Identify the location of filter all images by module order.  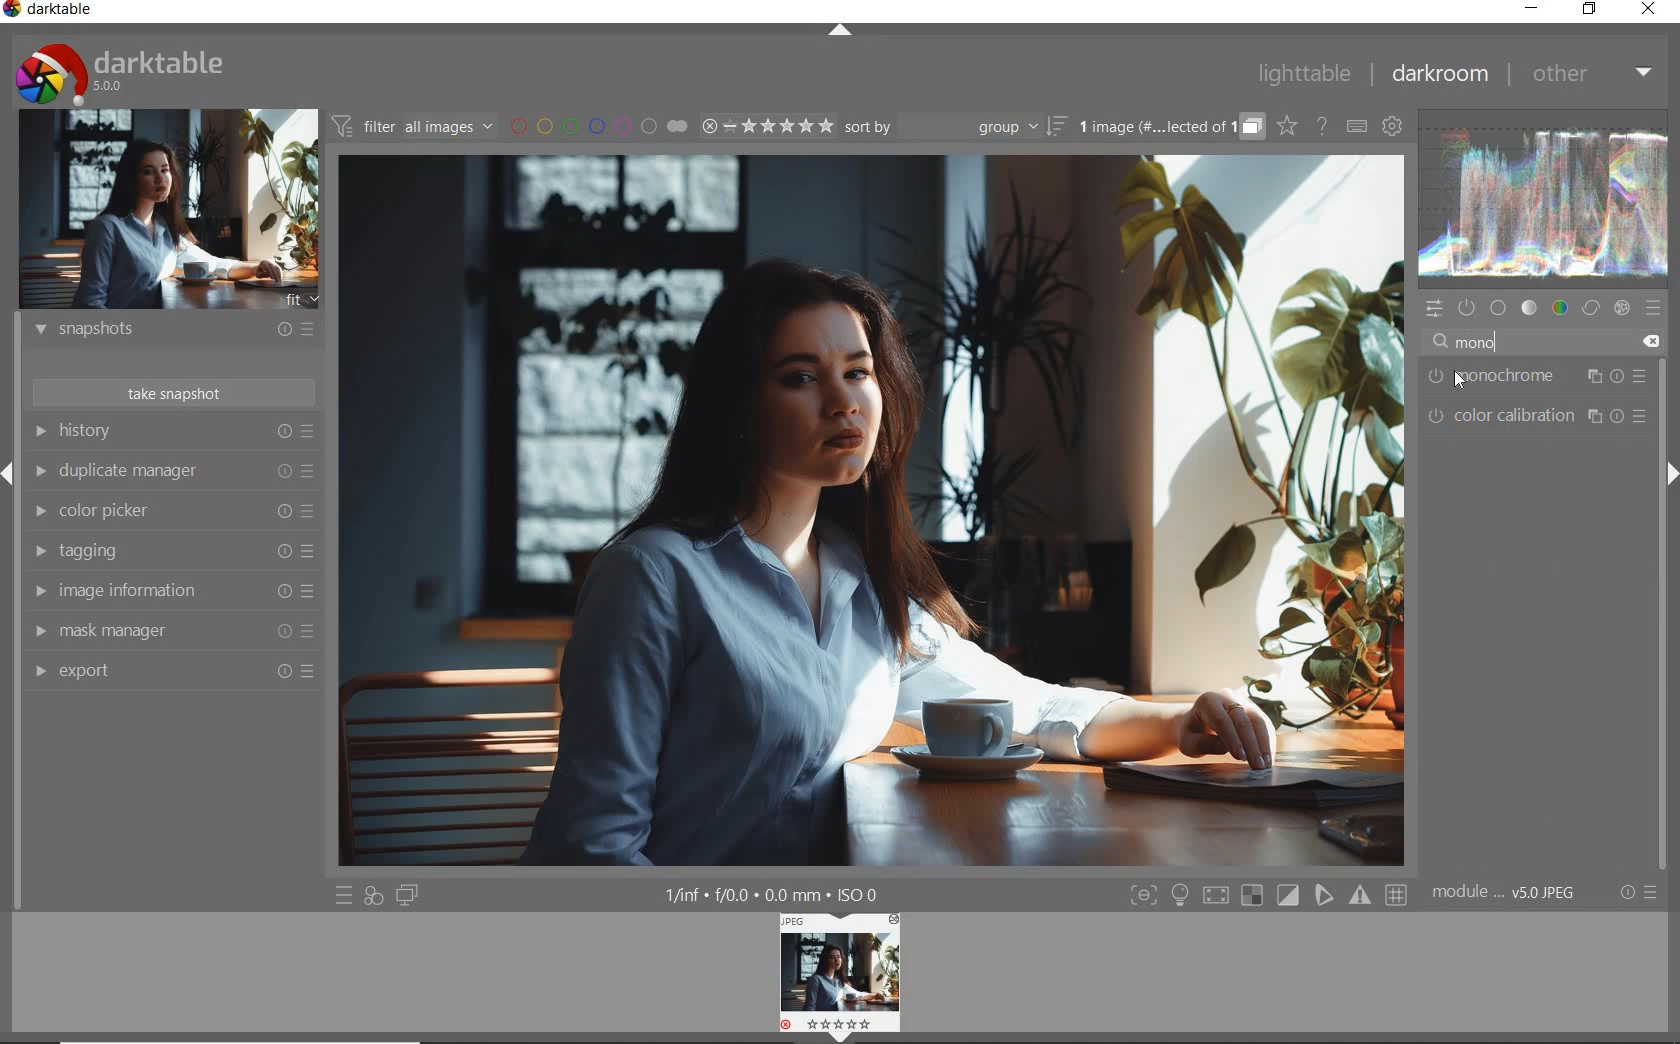
(411, 127).